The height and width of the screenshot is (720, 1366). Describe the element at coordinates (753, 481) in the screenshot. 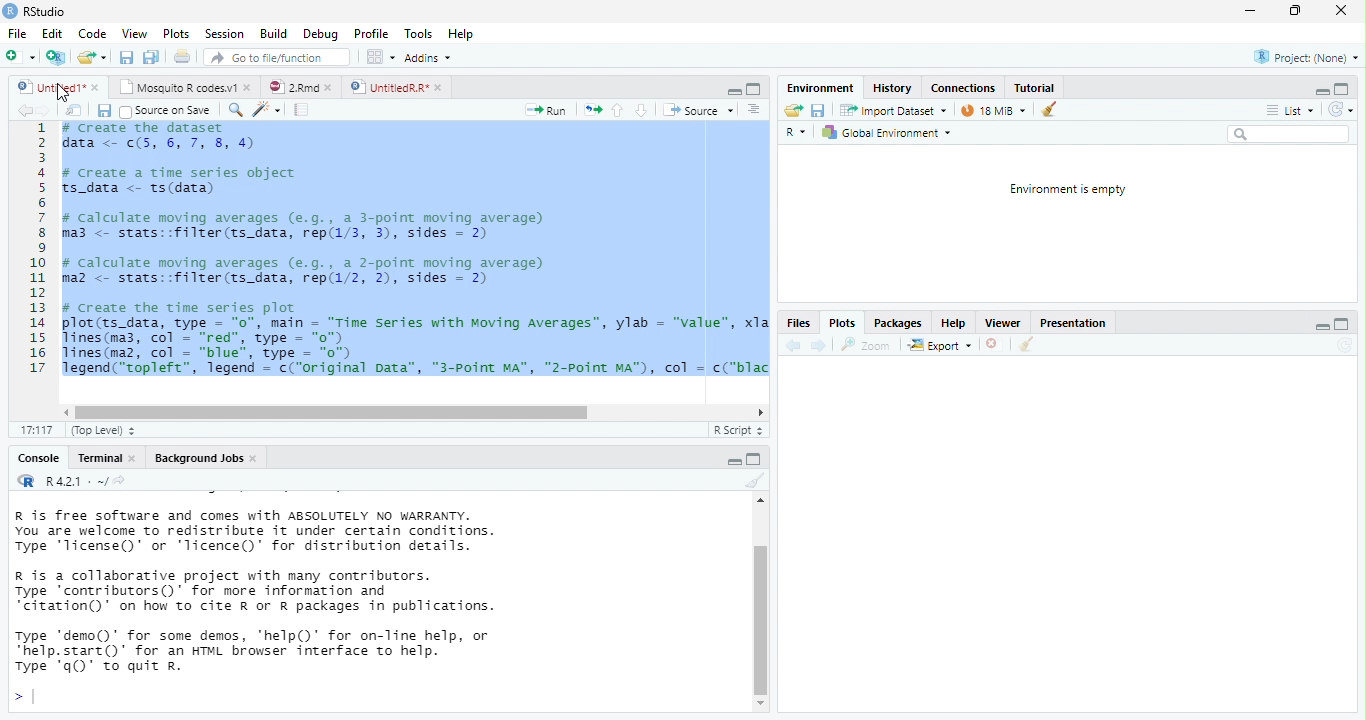

I see `clear` at that location.